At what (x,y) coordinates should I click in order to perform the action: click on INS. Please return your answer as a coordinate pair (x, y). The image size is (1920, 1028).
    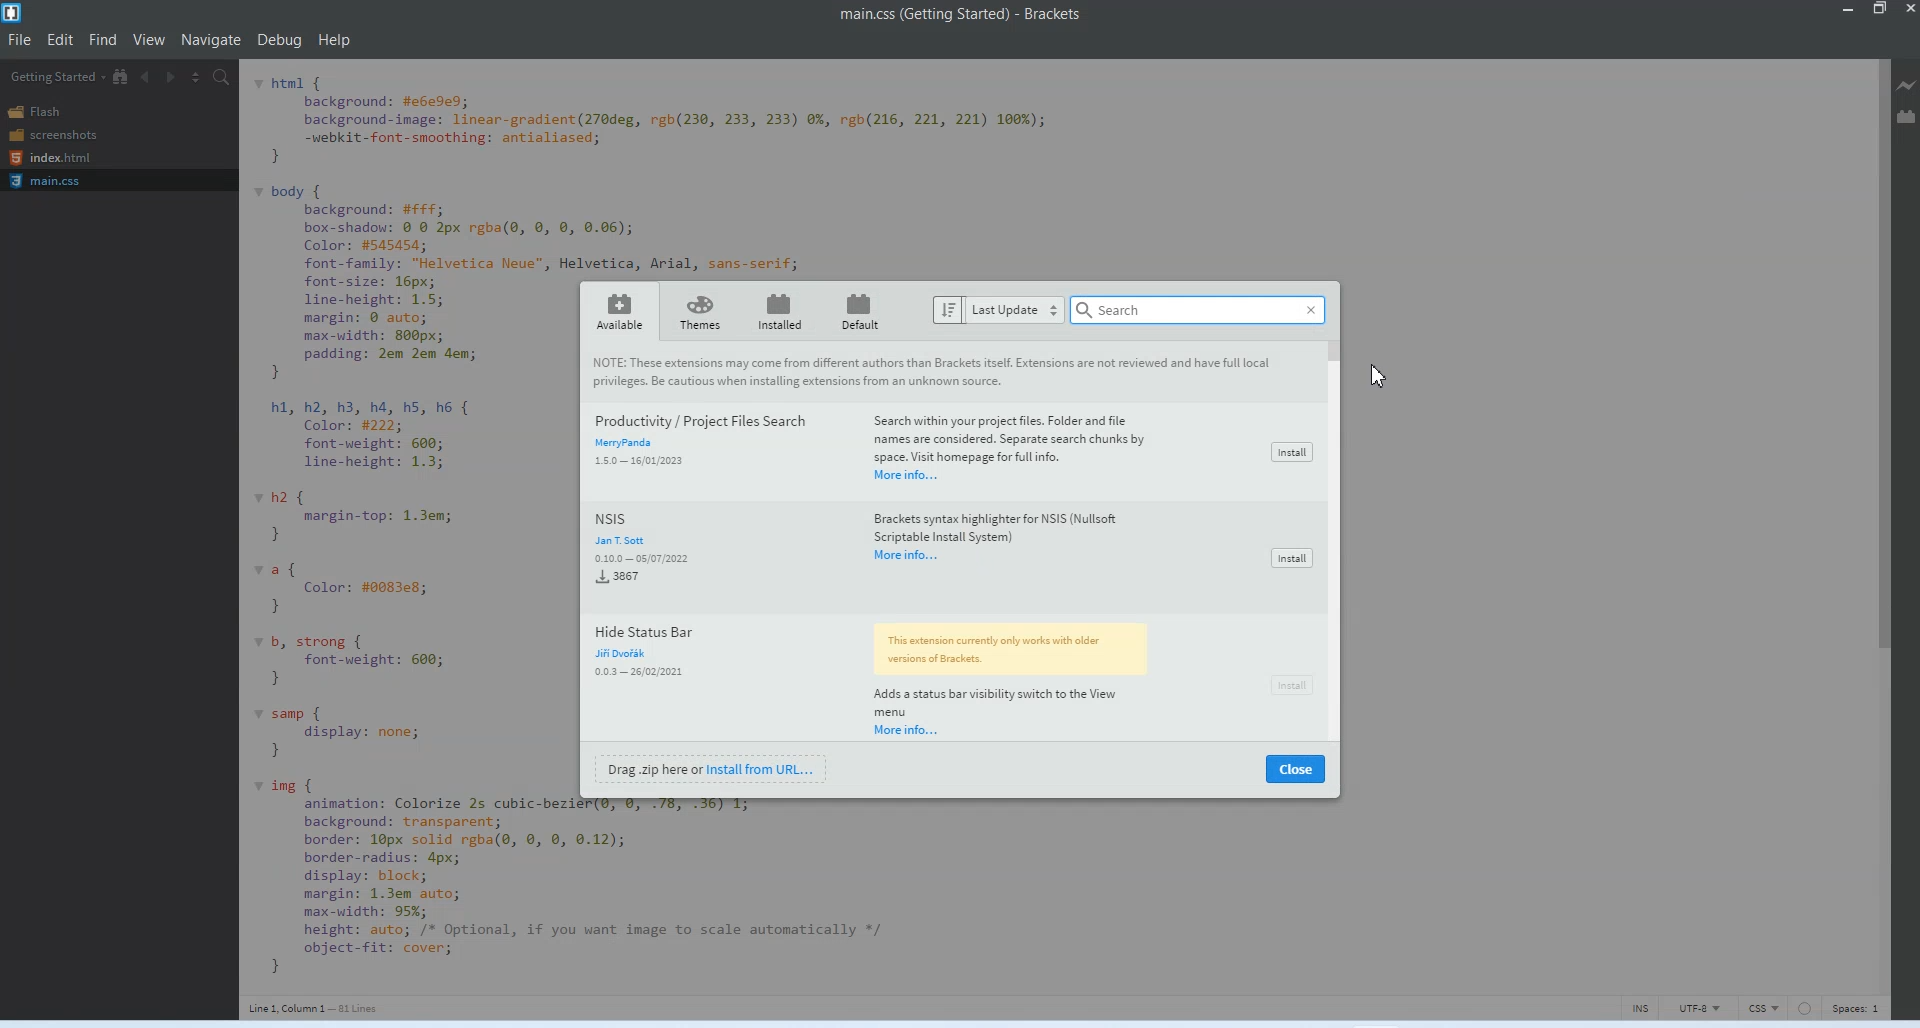
    Looking at the image, I should click on (1640, 1006).